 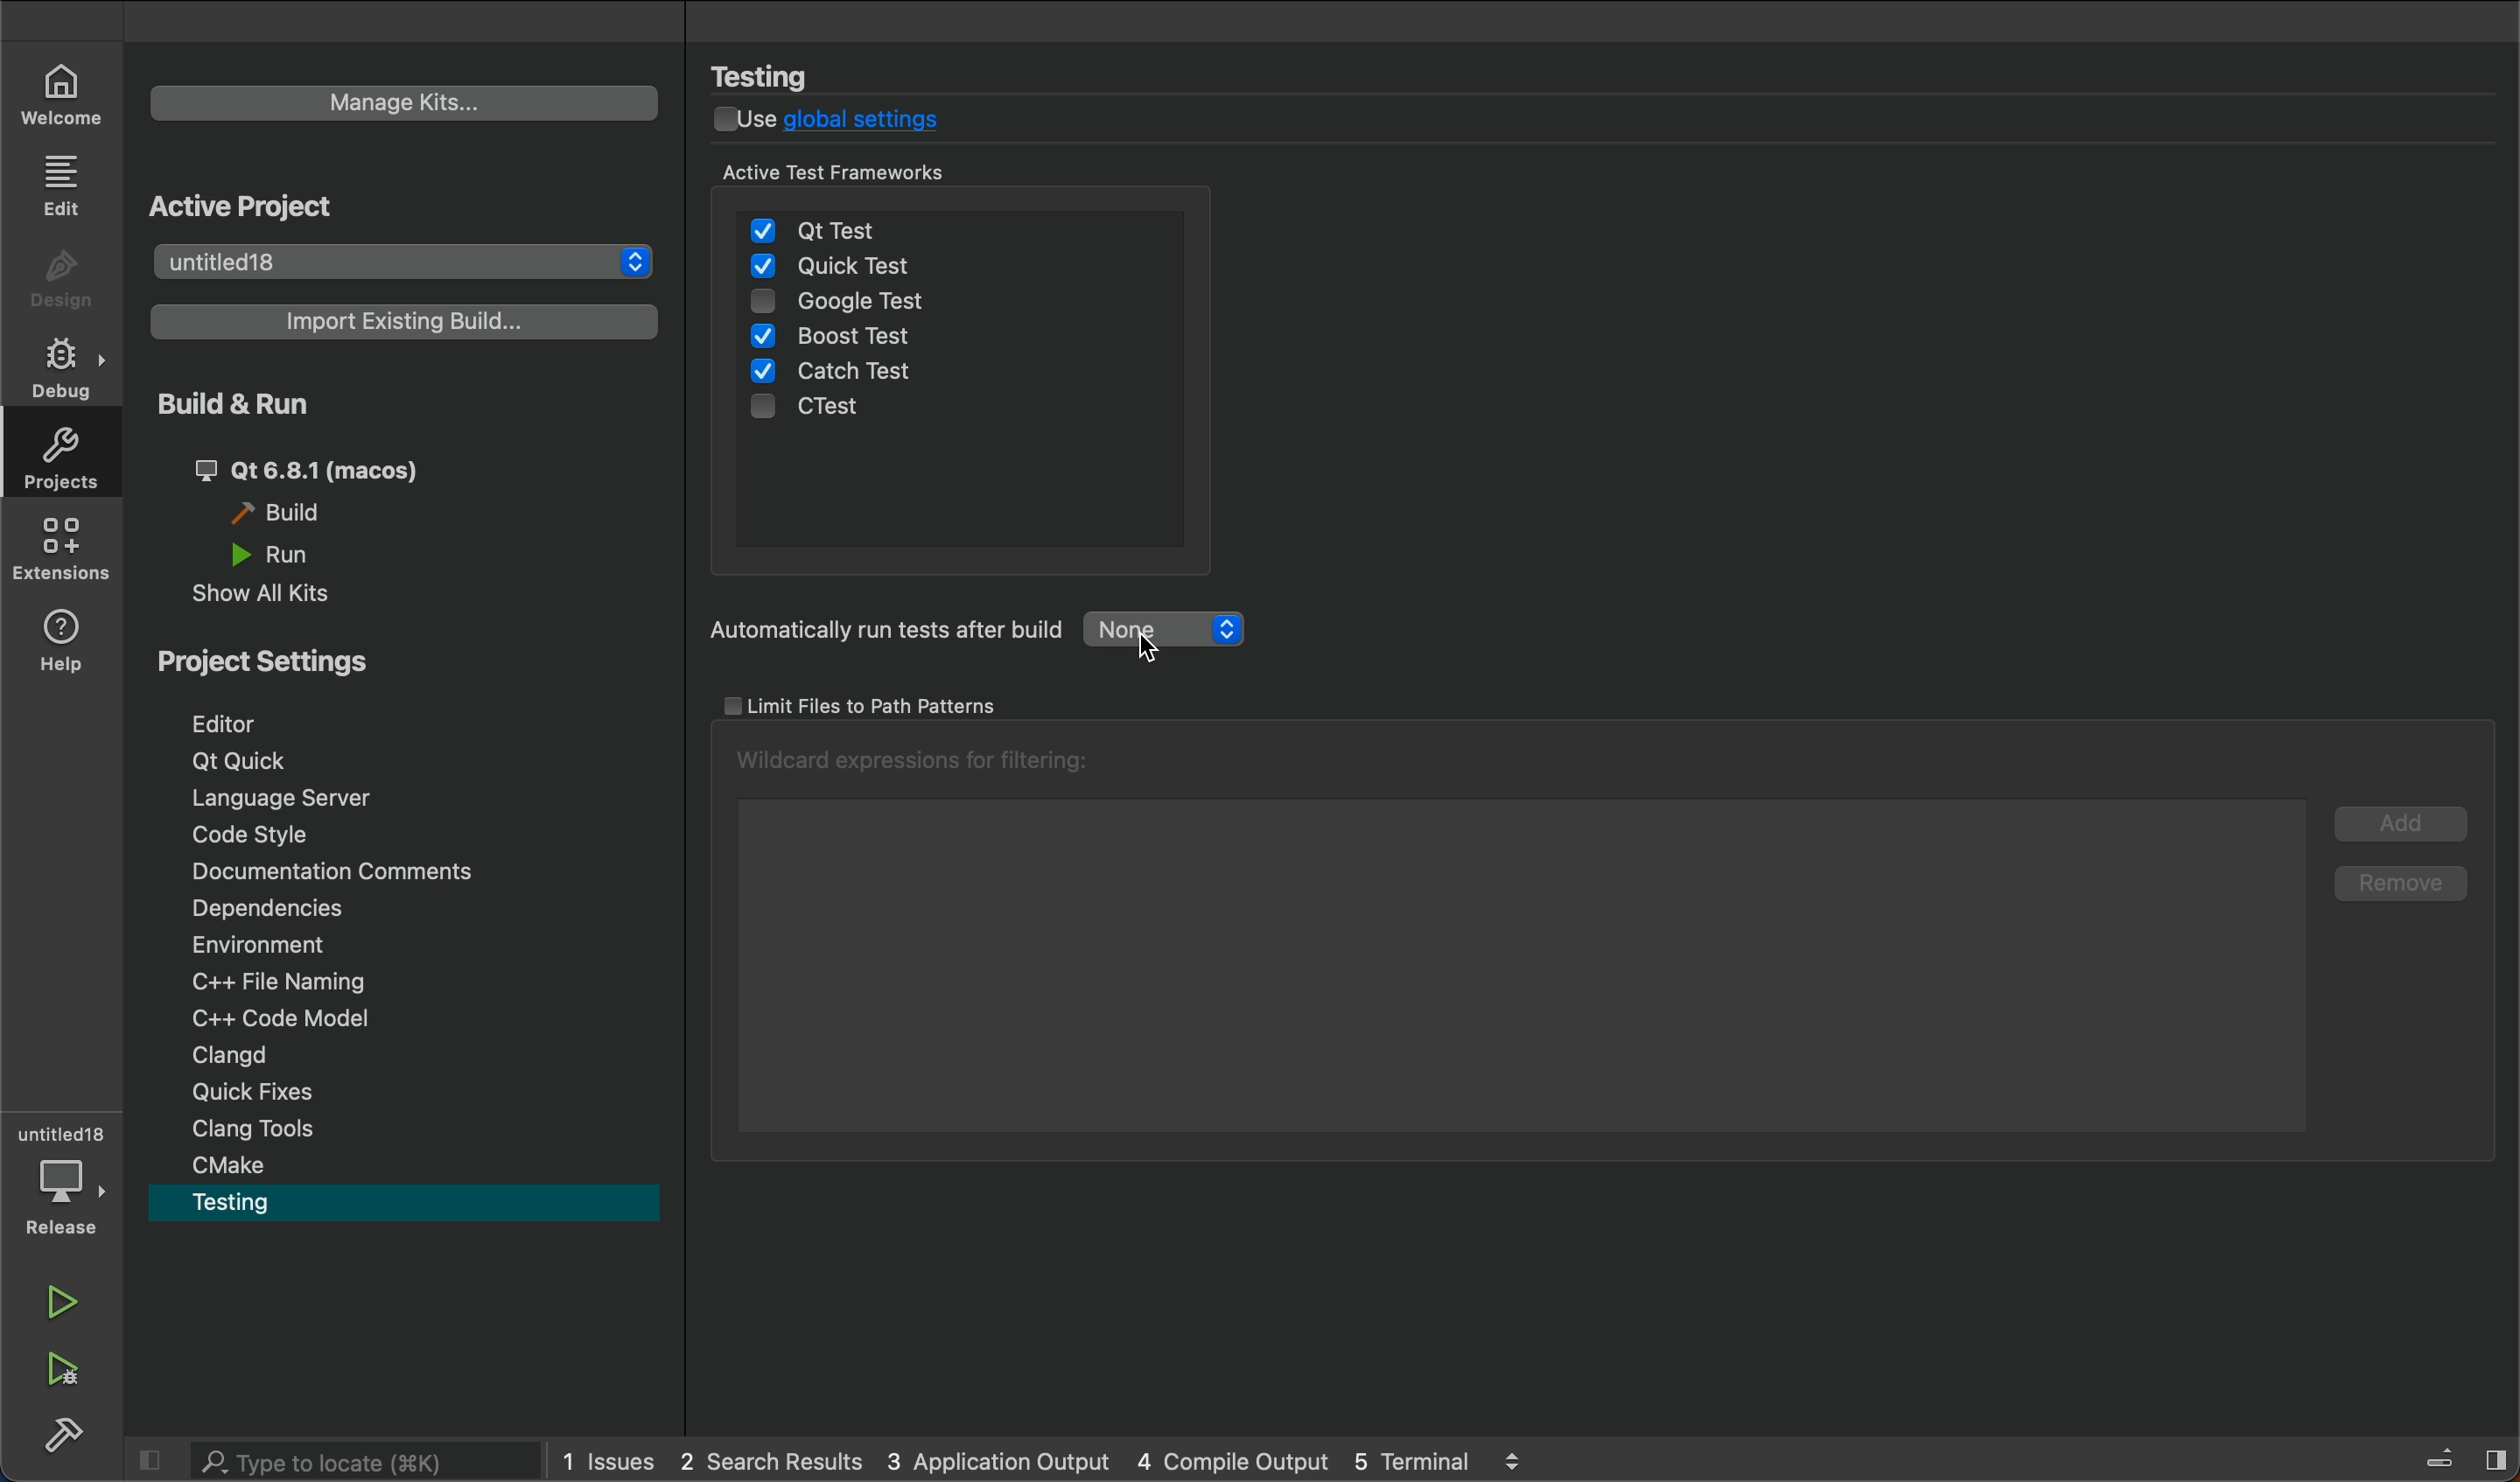 I want to click on testing , so click(x=262, y=1200).